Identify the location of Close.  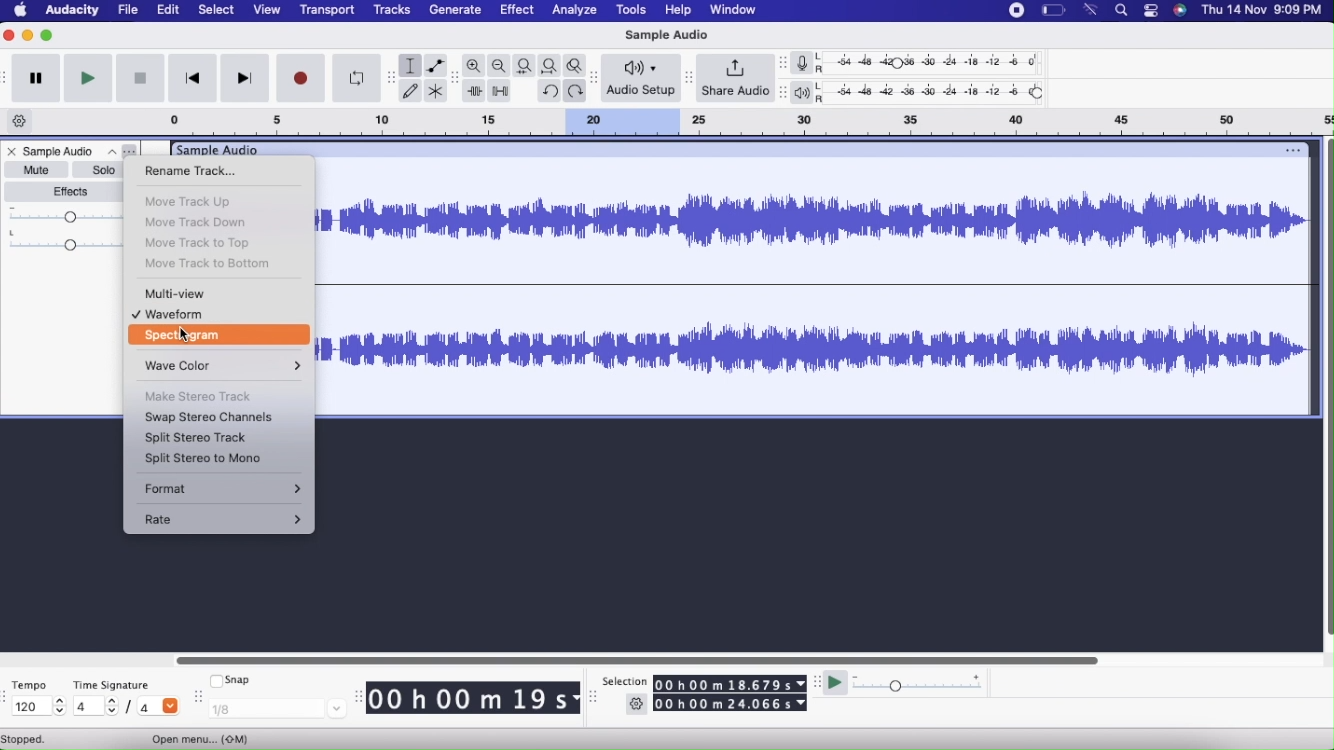
(14, 151).